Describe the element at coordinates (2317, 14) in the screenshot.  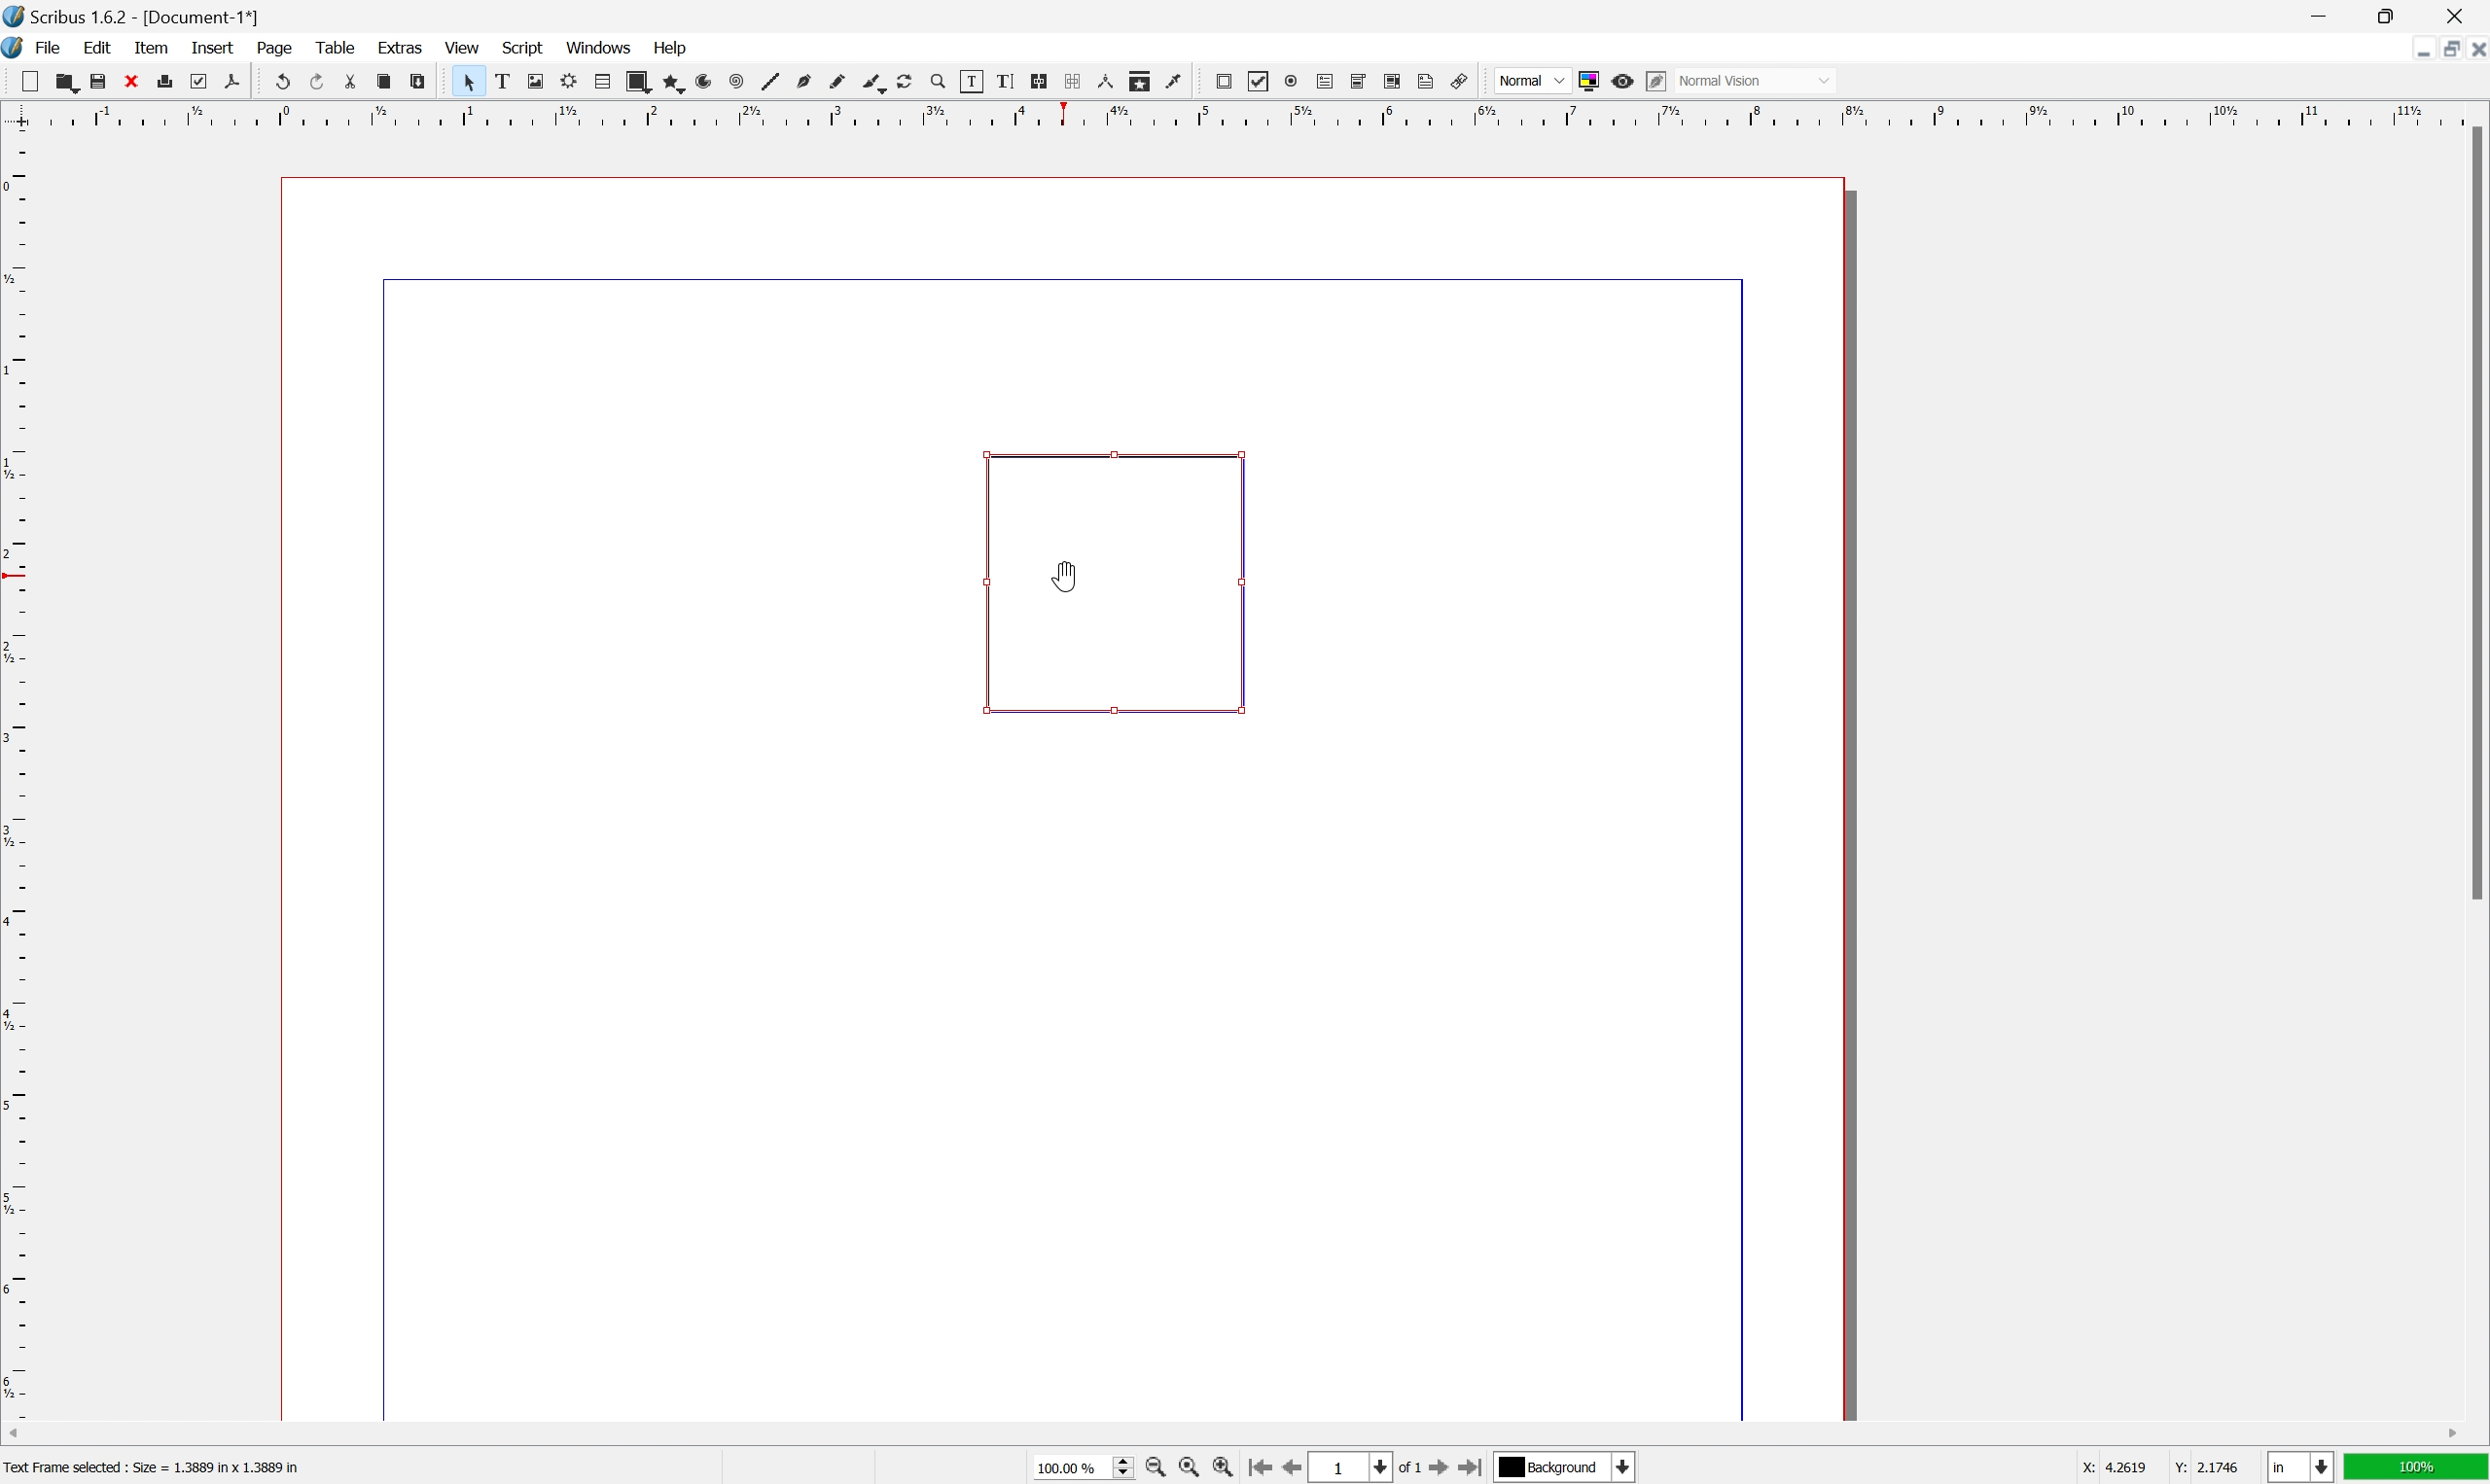
I see `minimize` at that location.